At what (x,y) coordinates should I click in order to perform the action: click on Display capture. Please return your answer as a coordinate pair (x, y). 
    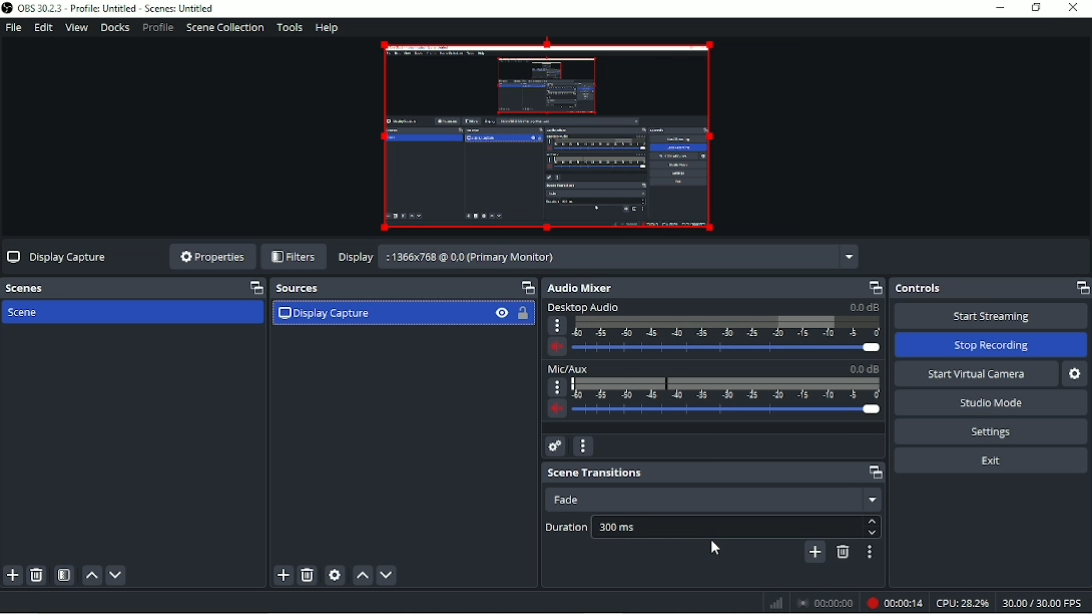
    Looking at the image, I should click on (62, 256).